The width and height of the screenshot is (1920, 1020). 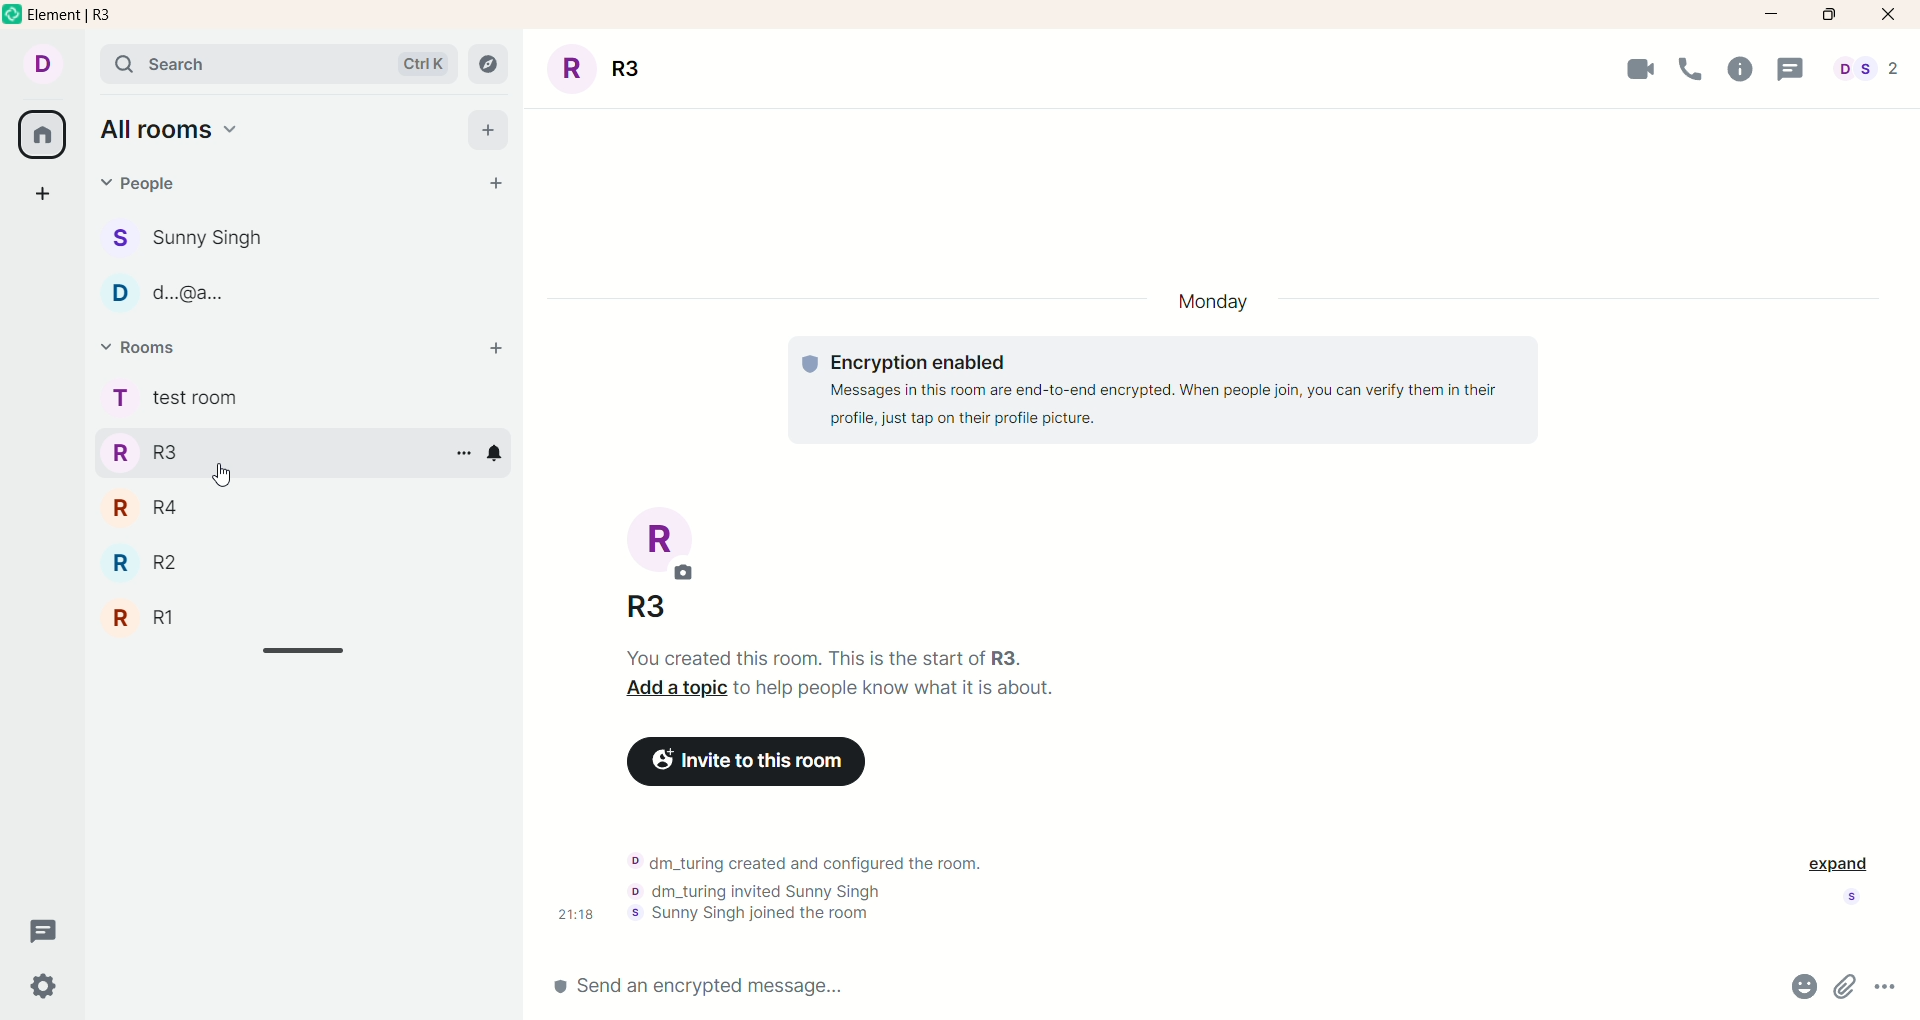 What do you see at coordinates (214, 235) in the screenshot?
I see `people` at bounding box center [214, 235].